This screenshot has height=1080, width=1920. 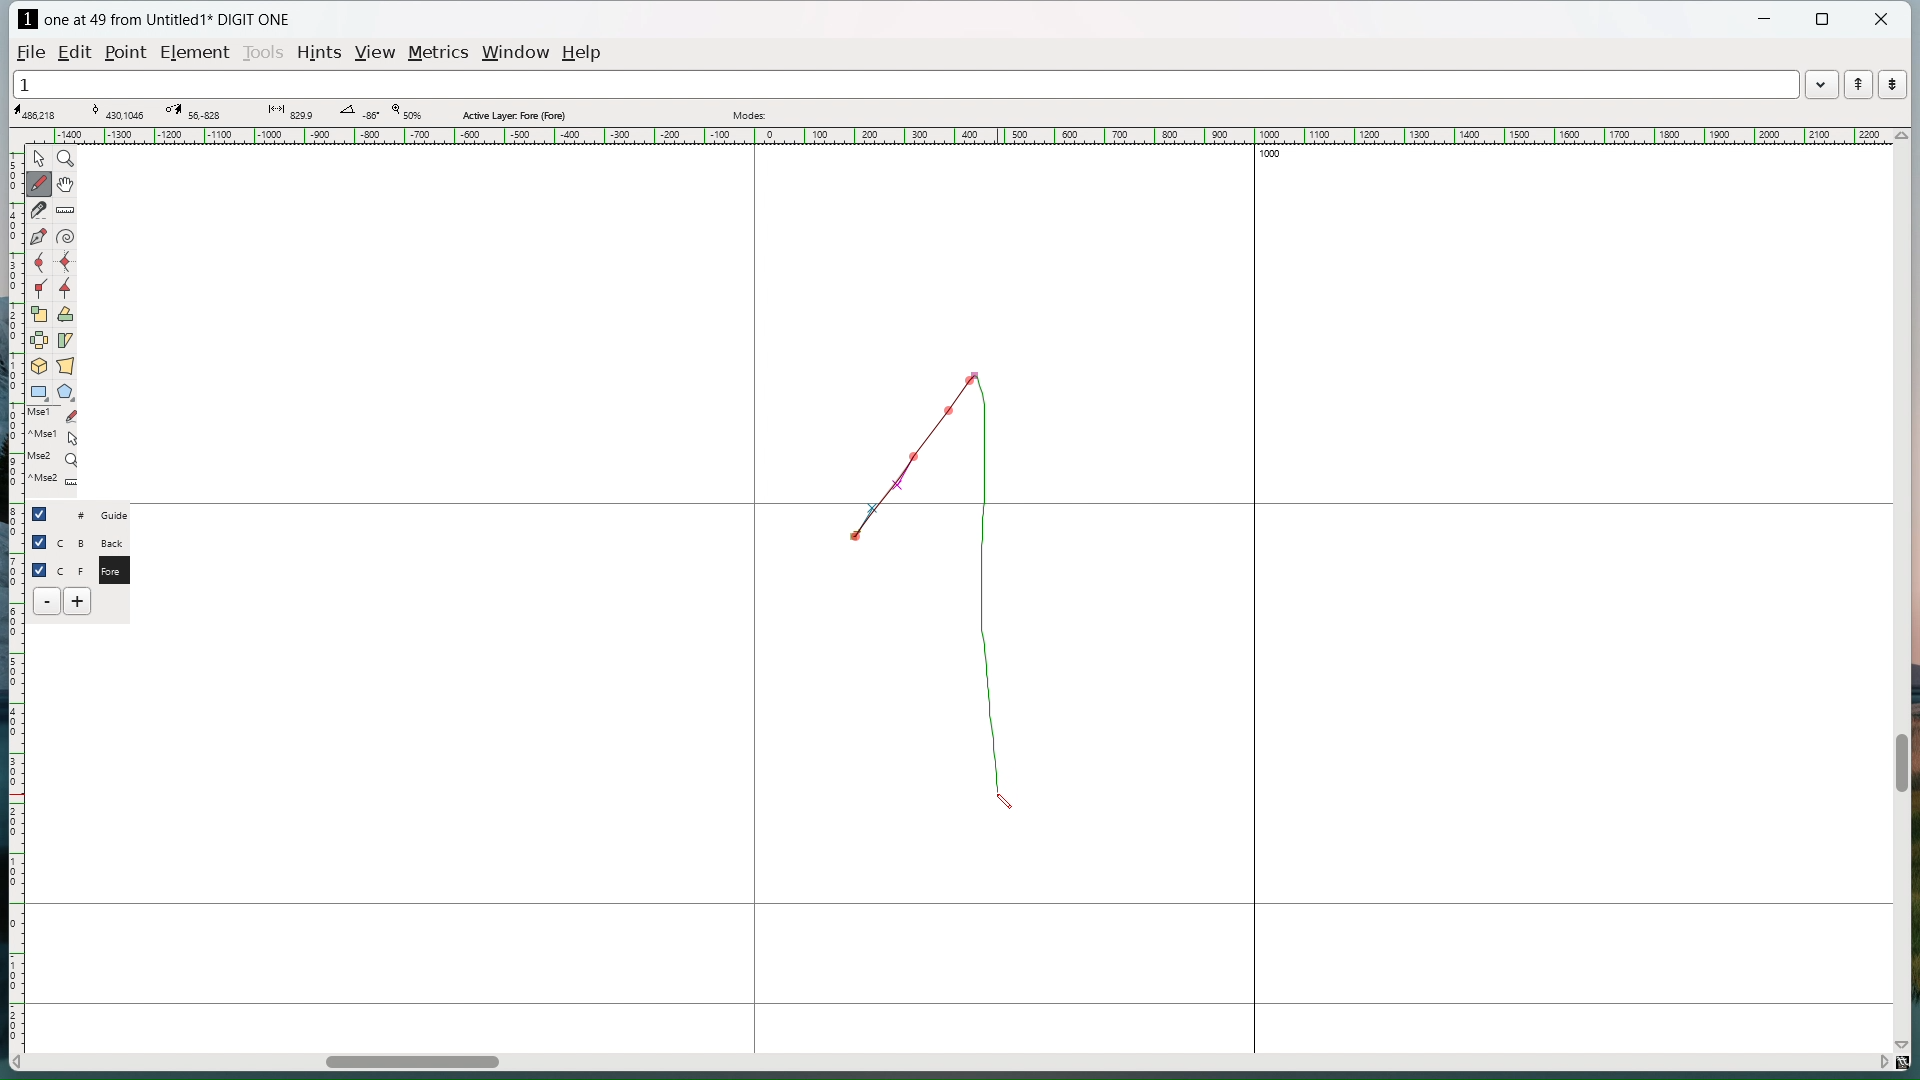 I want to click on window, so click(x=518, y=52).